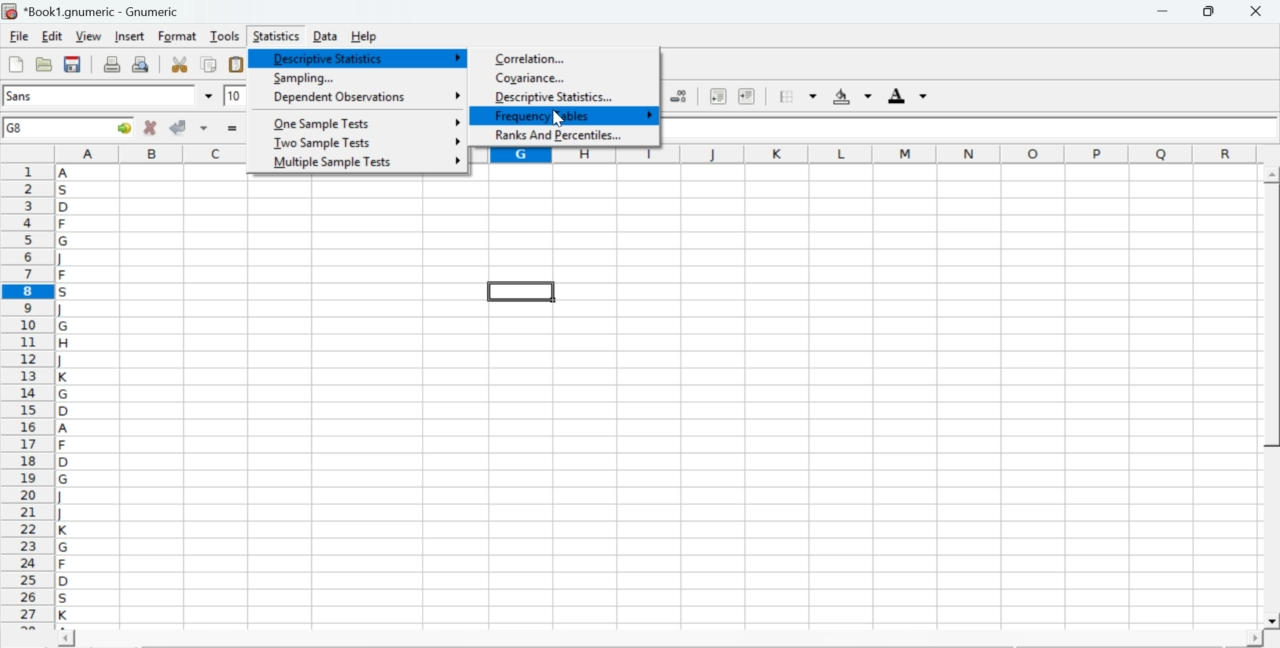 The image size is (1280, 648). What do you see at coordinates (178, 36) in the screenshot?
I see `format` at bounding box center [178, 36].